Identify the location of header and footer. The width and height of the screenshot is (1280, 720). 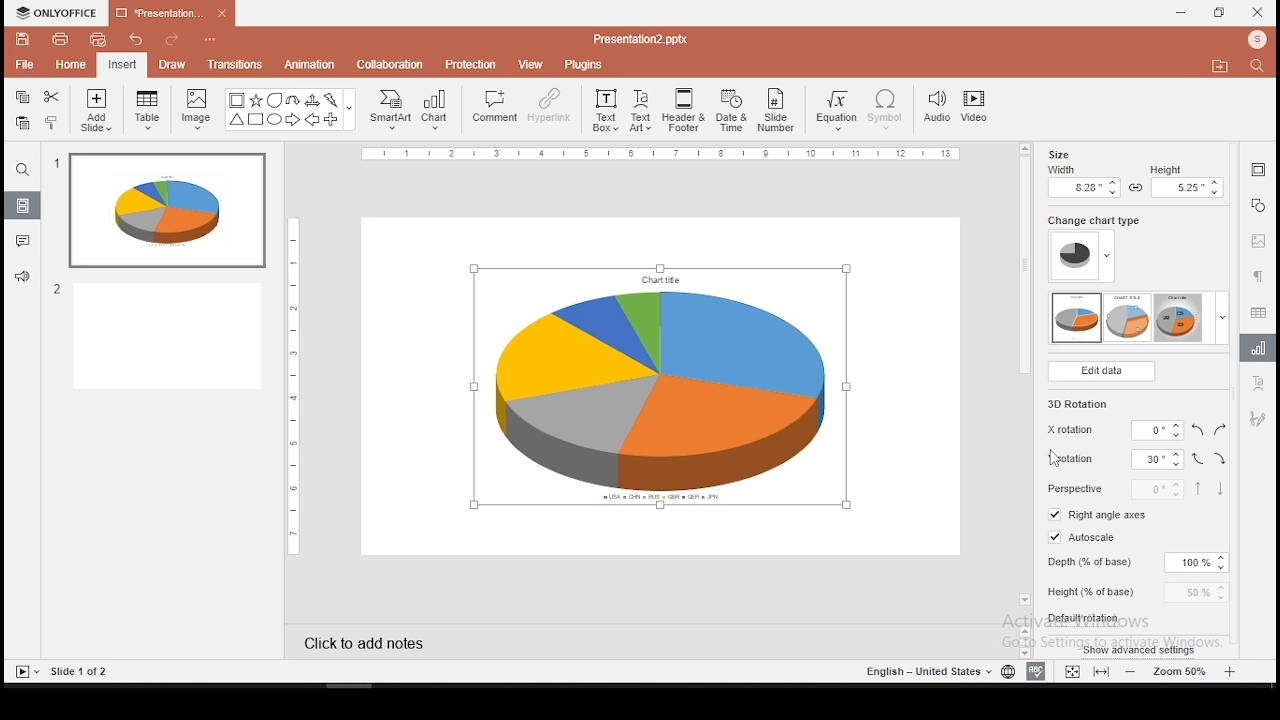
(684, 110).